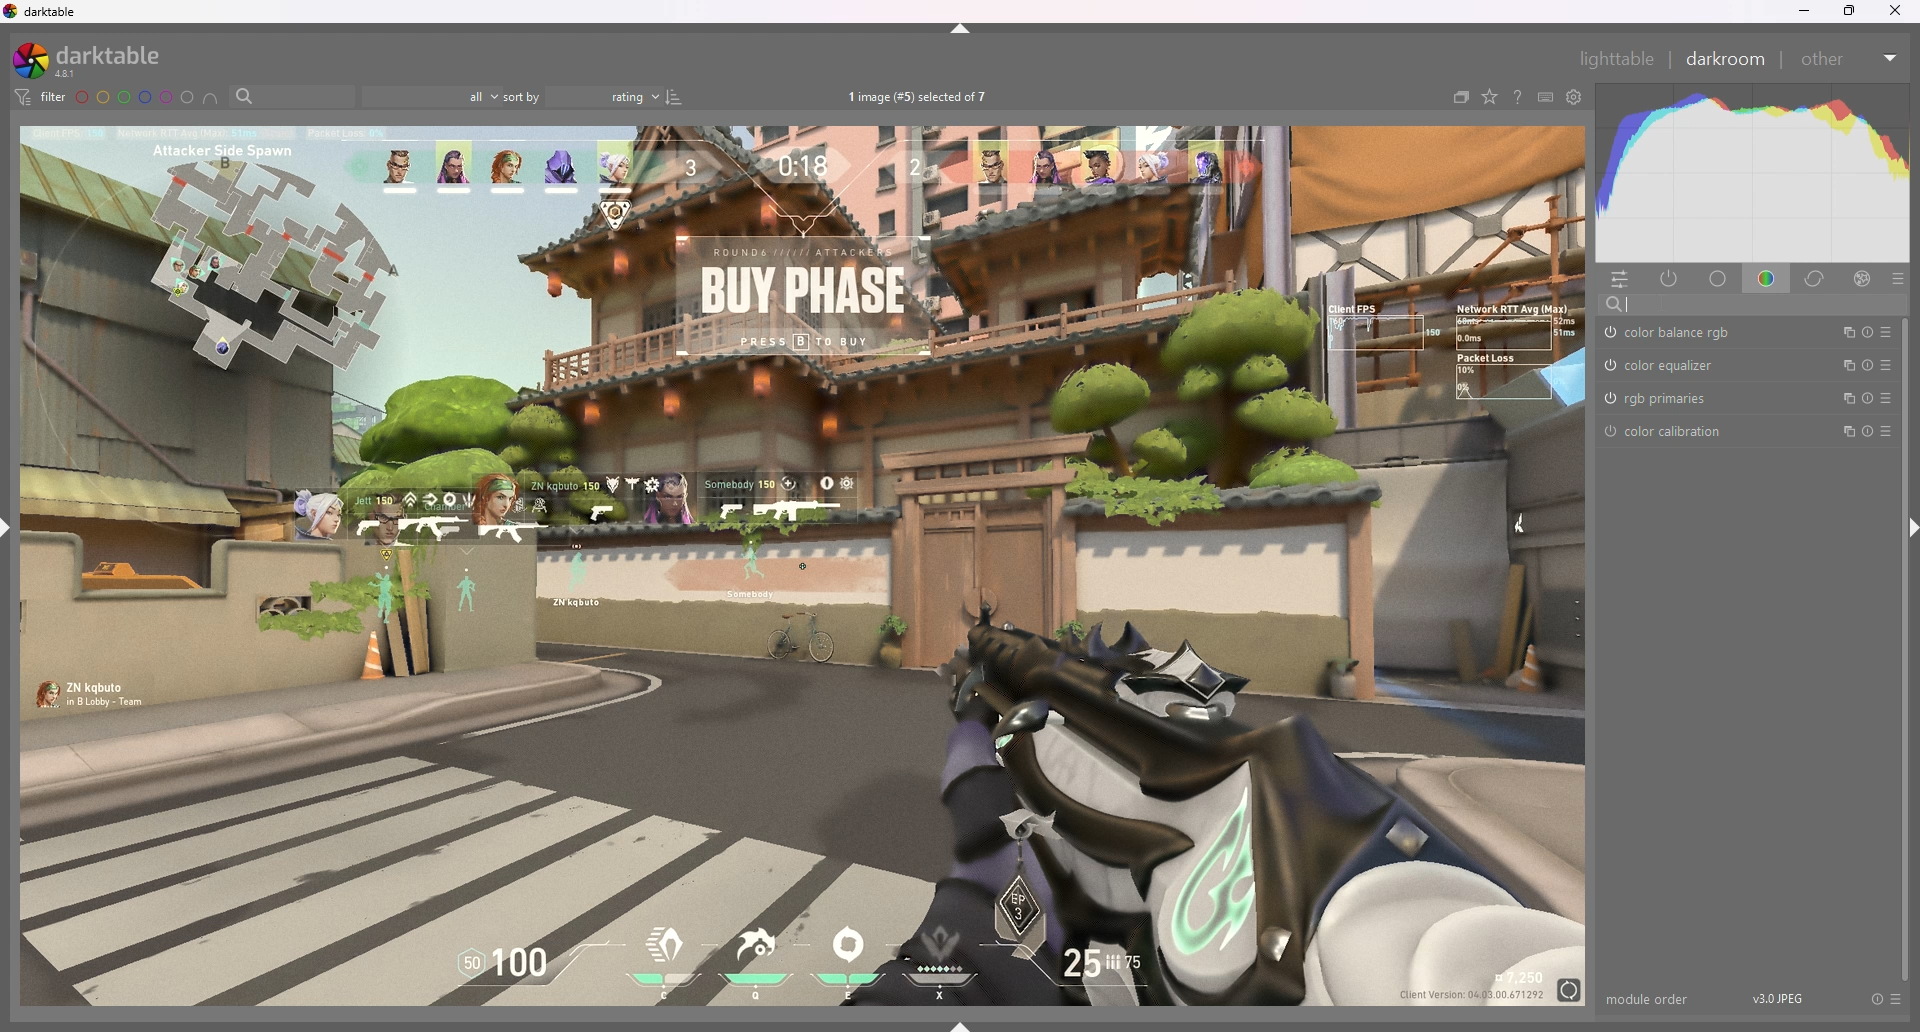 The height and width of the screenshot is (1032, 1920). I want to click on resize, so click(1849, 11).